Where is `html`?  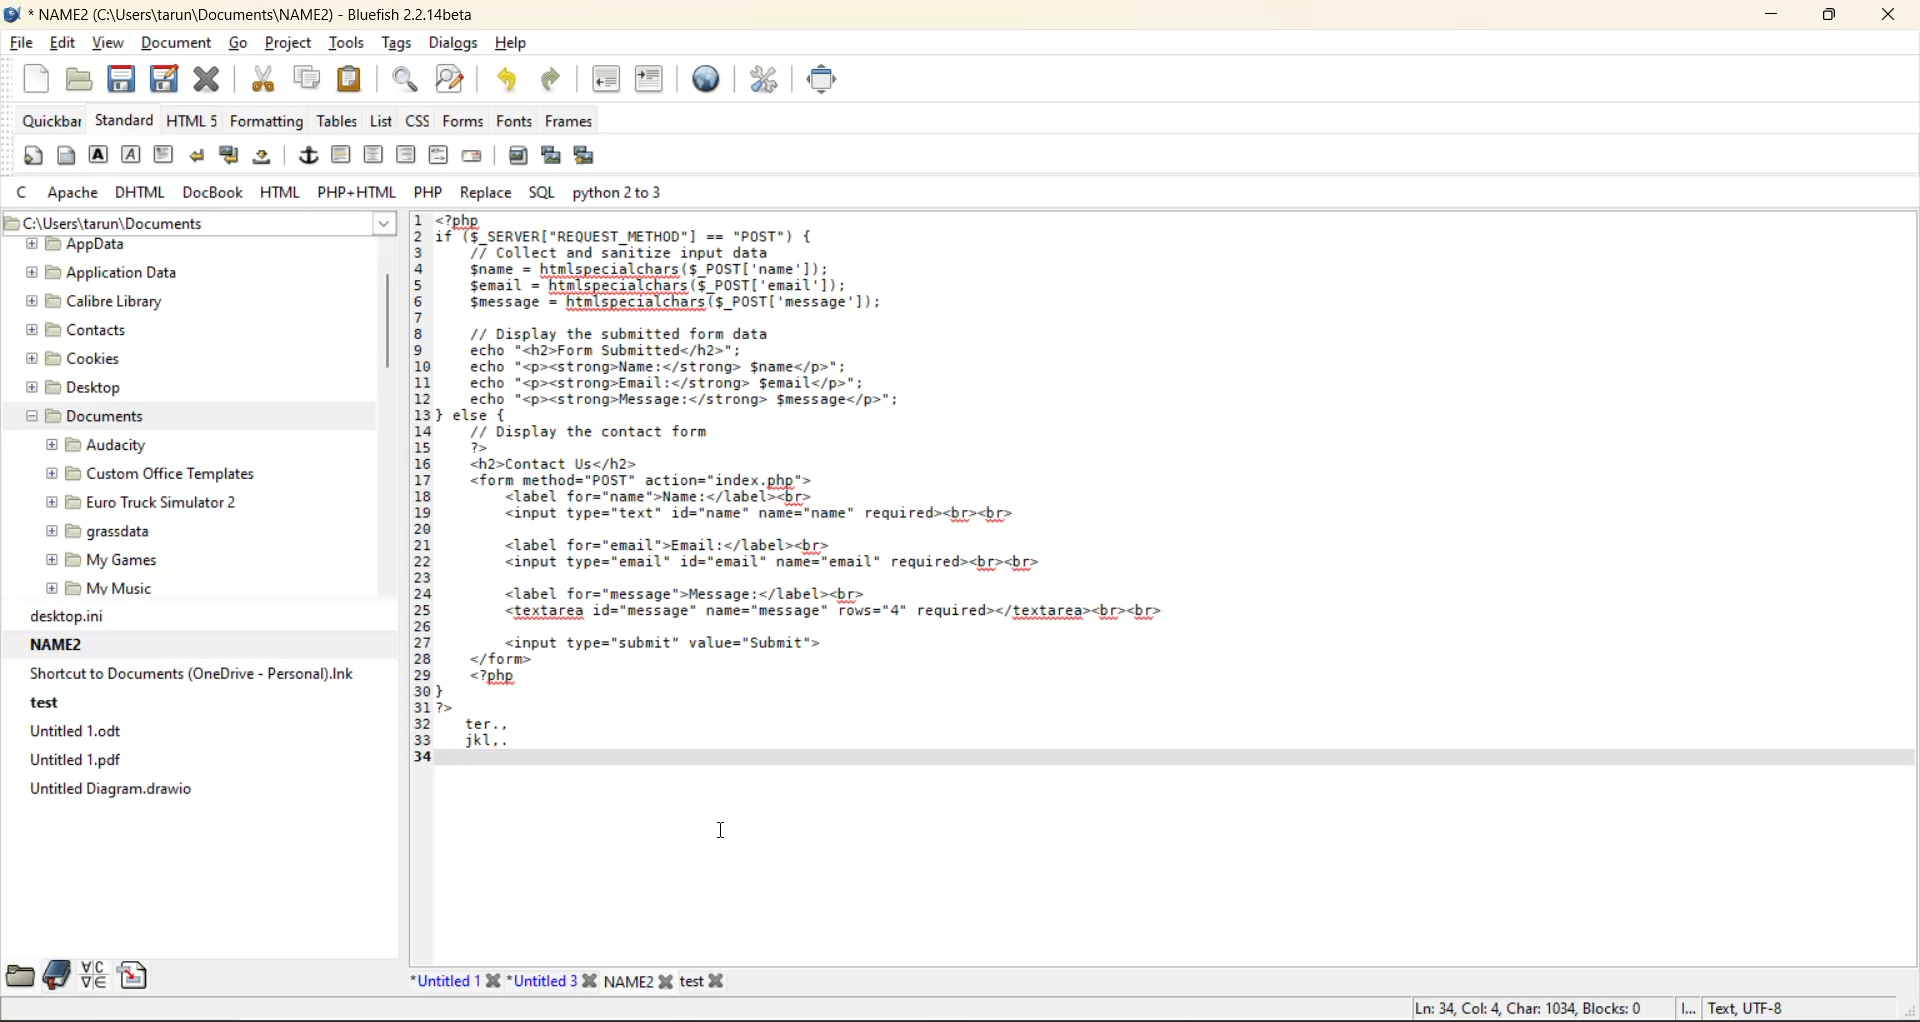
html is located at coordinates (285, 192).